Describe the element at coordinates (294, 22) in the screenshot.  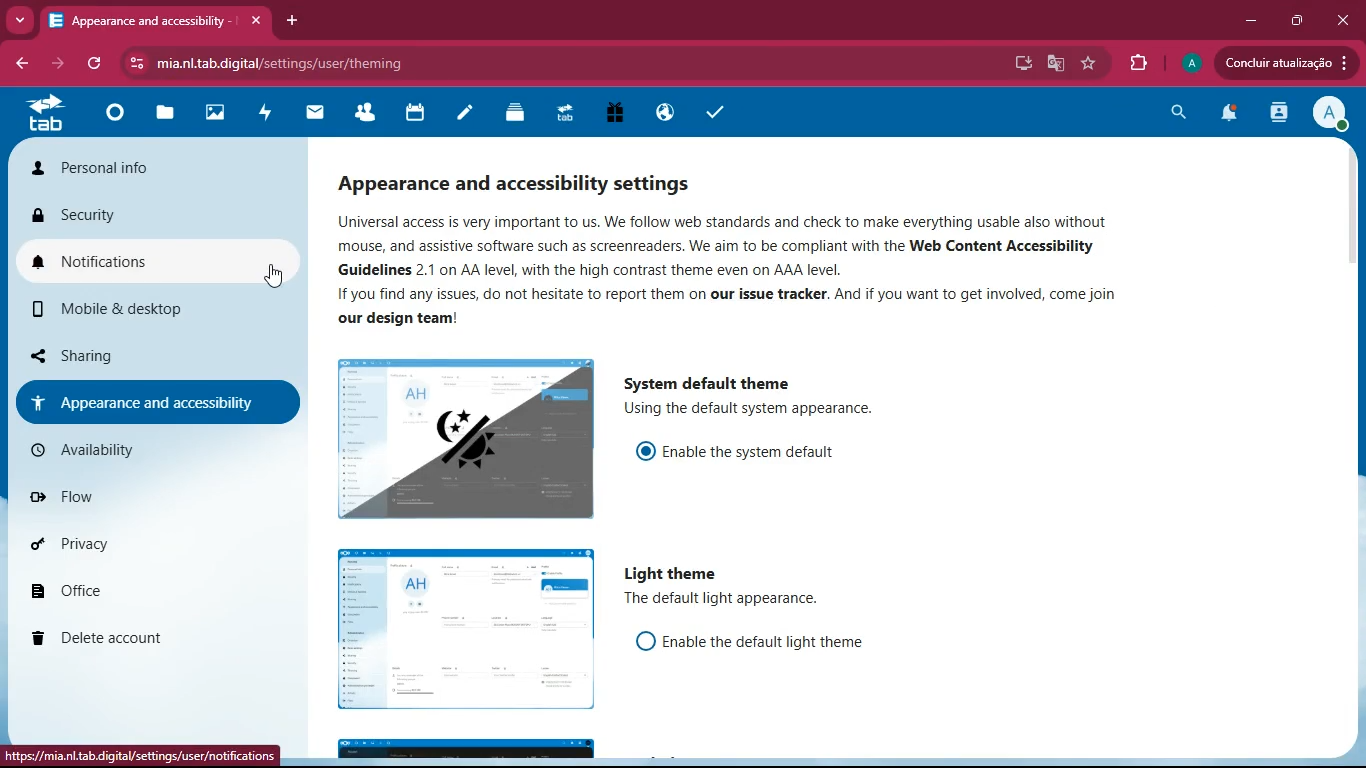
I see `add tab` at that location.